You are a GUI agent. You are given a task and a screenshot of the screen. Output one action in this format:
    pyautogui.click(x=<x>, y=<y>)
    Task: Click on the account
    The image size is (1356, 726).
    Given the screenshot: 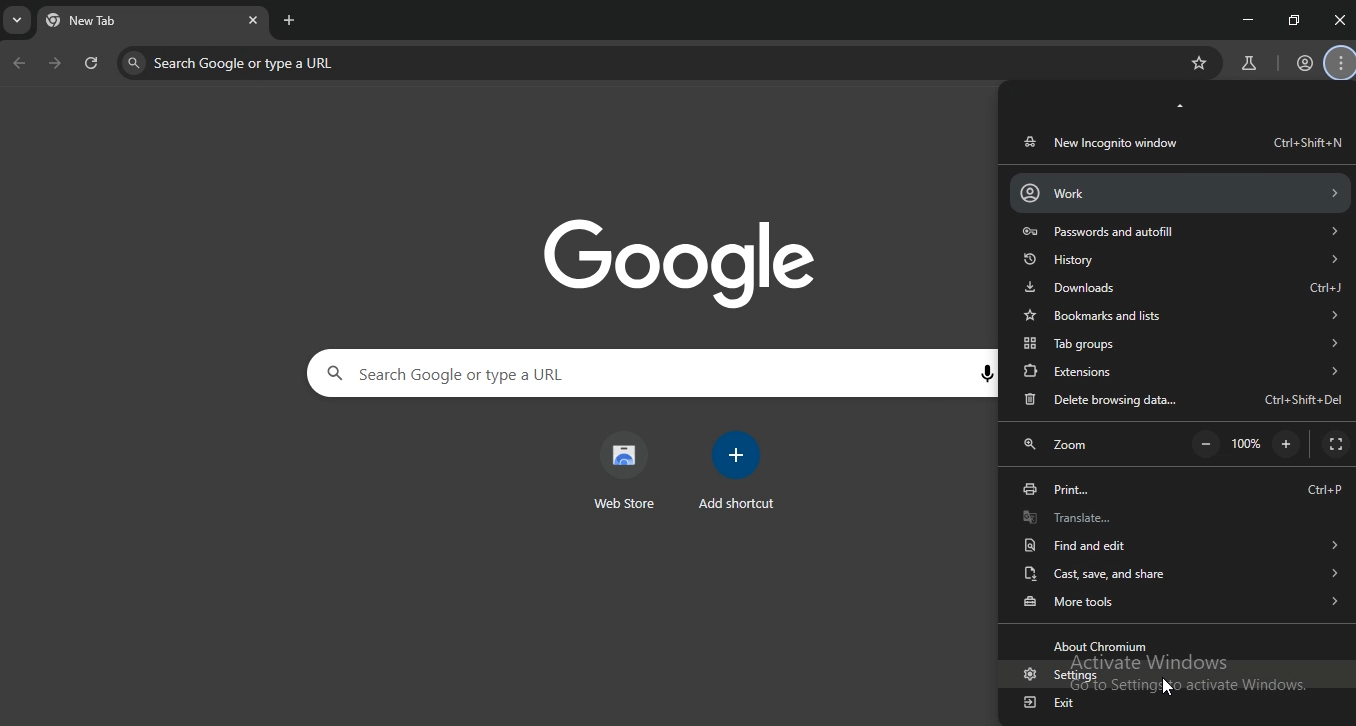 What is the action you would take?
    pyautogui.click(x=1178, y=192)
    